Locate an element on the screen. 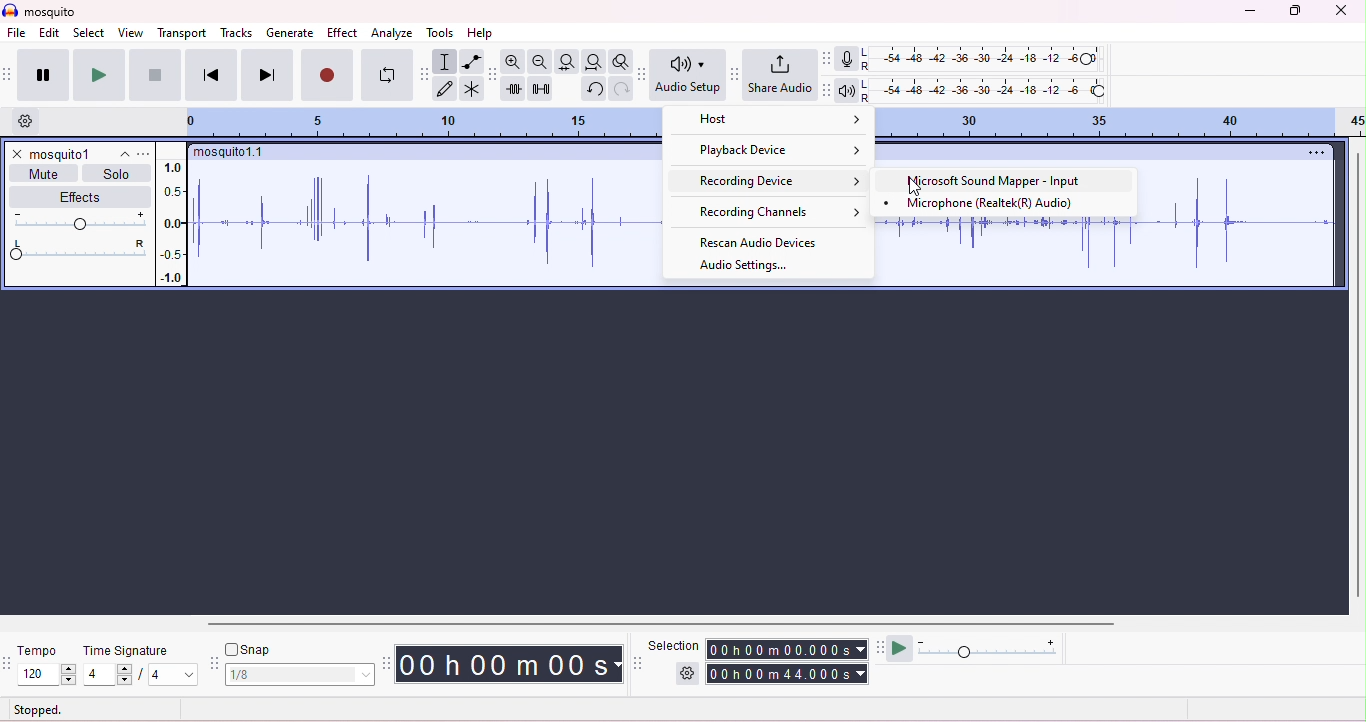  time is located at coordinates (508, 664).